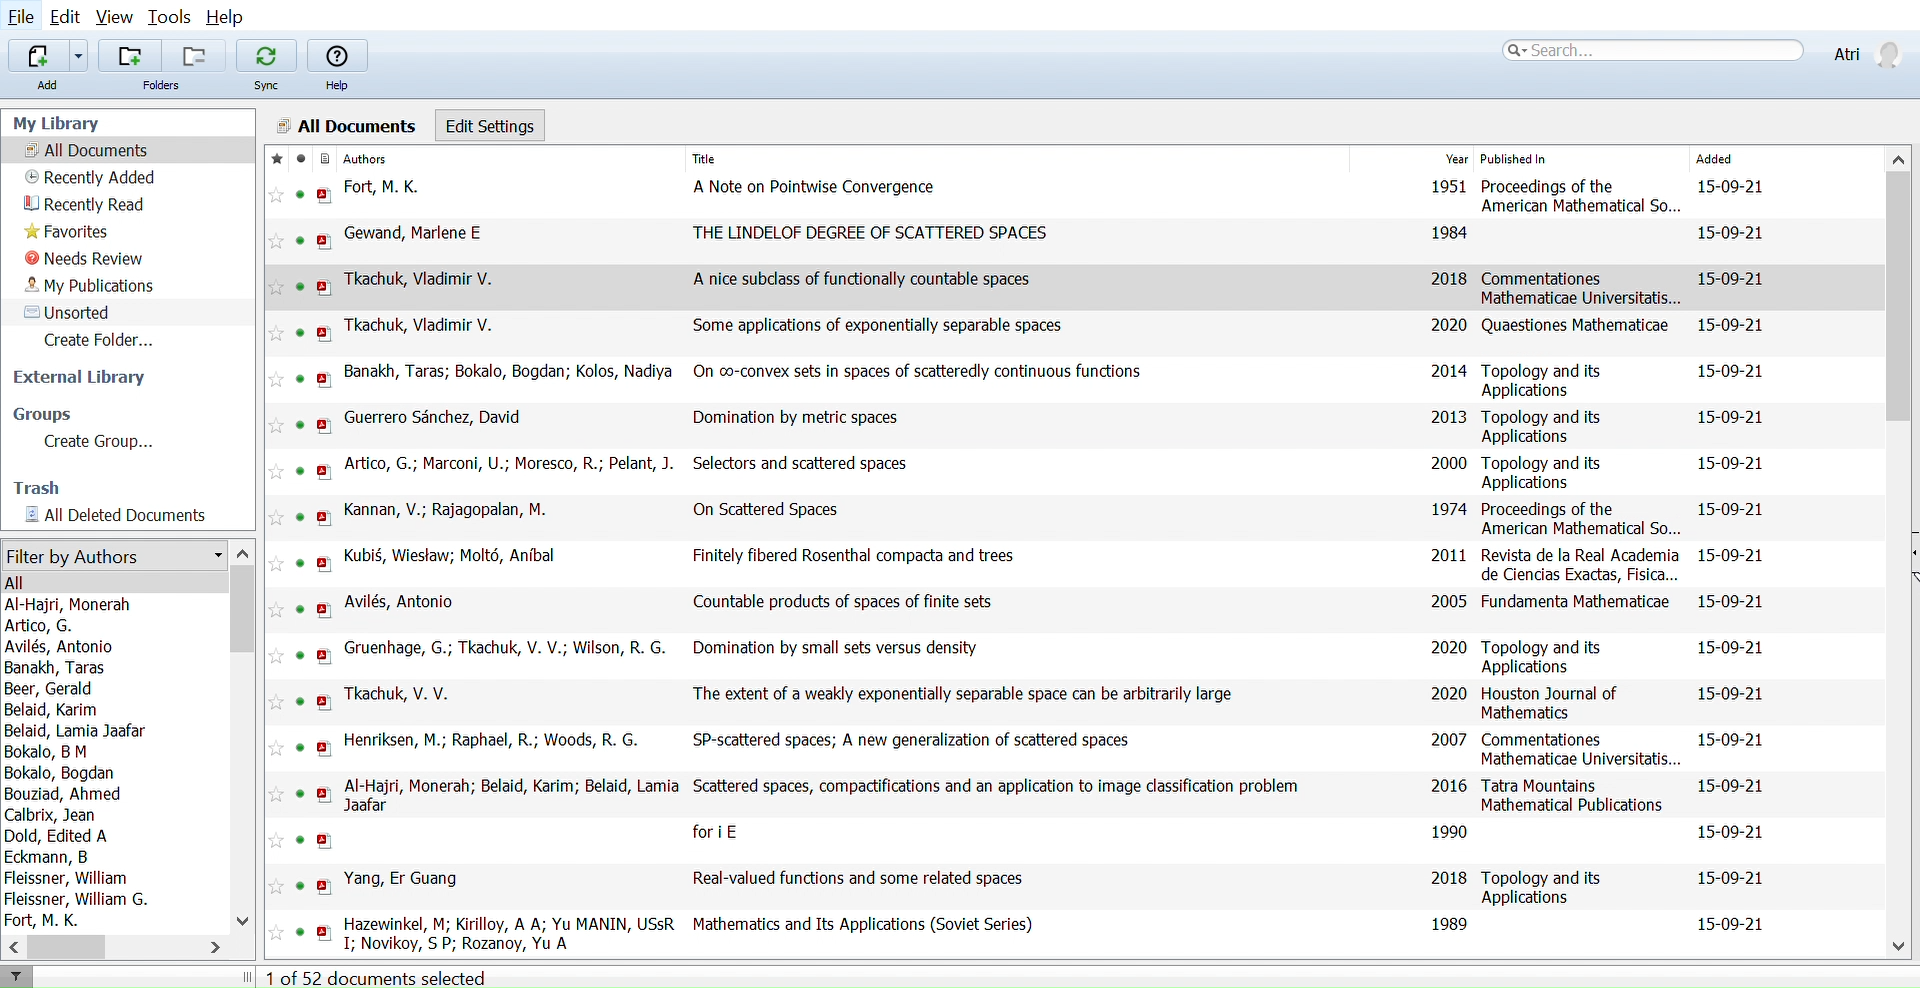 This screenshot has width=1920, height=988. Describe the element at coordinates (70, 232) in the screenshot. I see `Favorites` at that location.